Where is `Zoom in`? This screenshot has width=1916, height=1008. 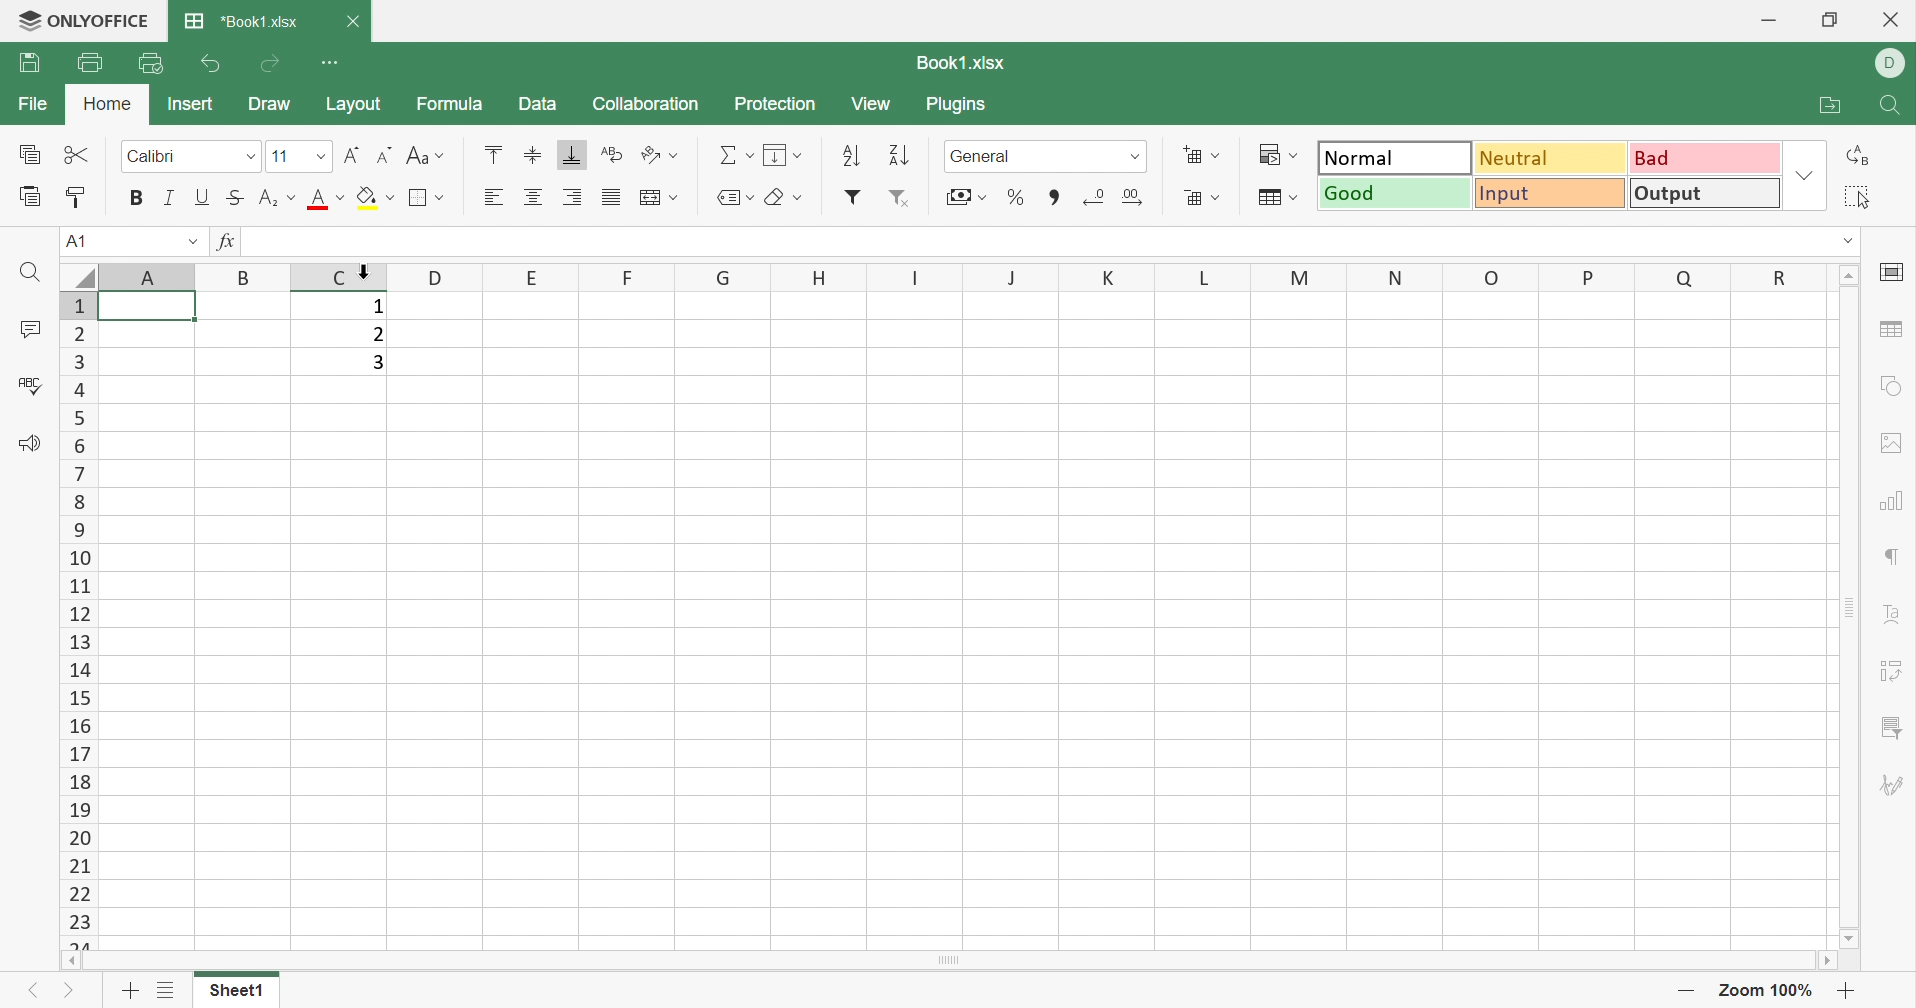
Zoom in is located at coordinates (1850, 989).